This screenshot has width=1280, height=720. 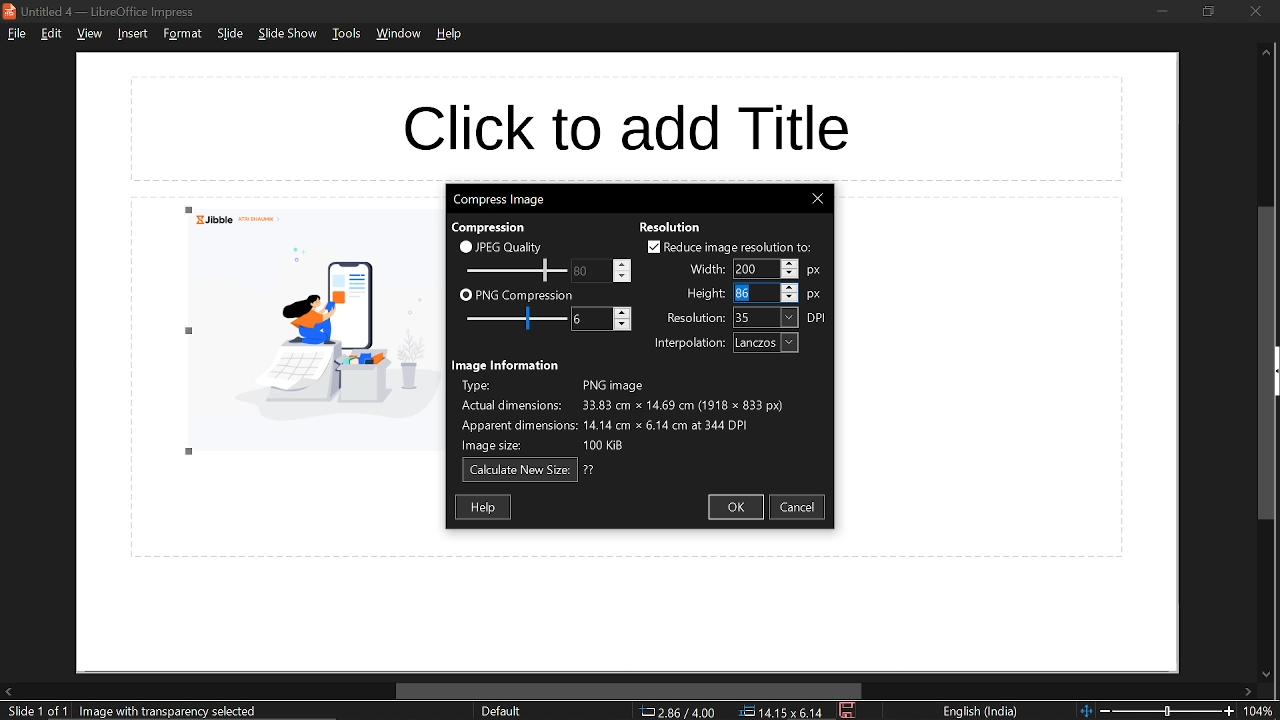 I want to click on increase width, so click(x=789, y=262).